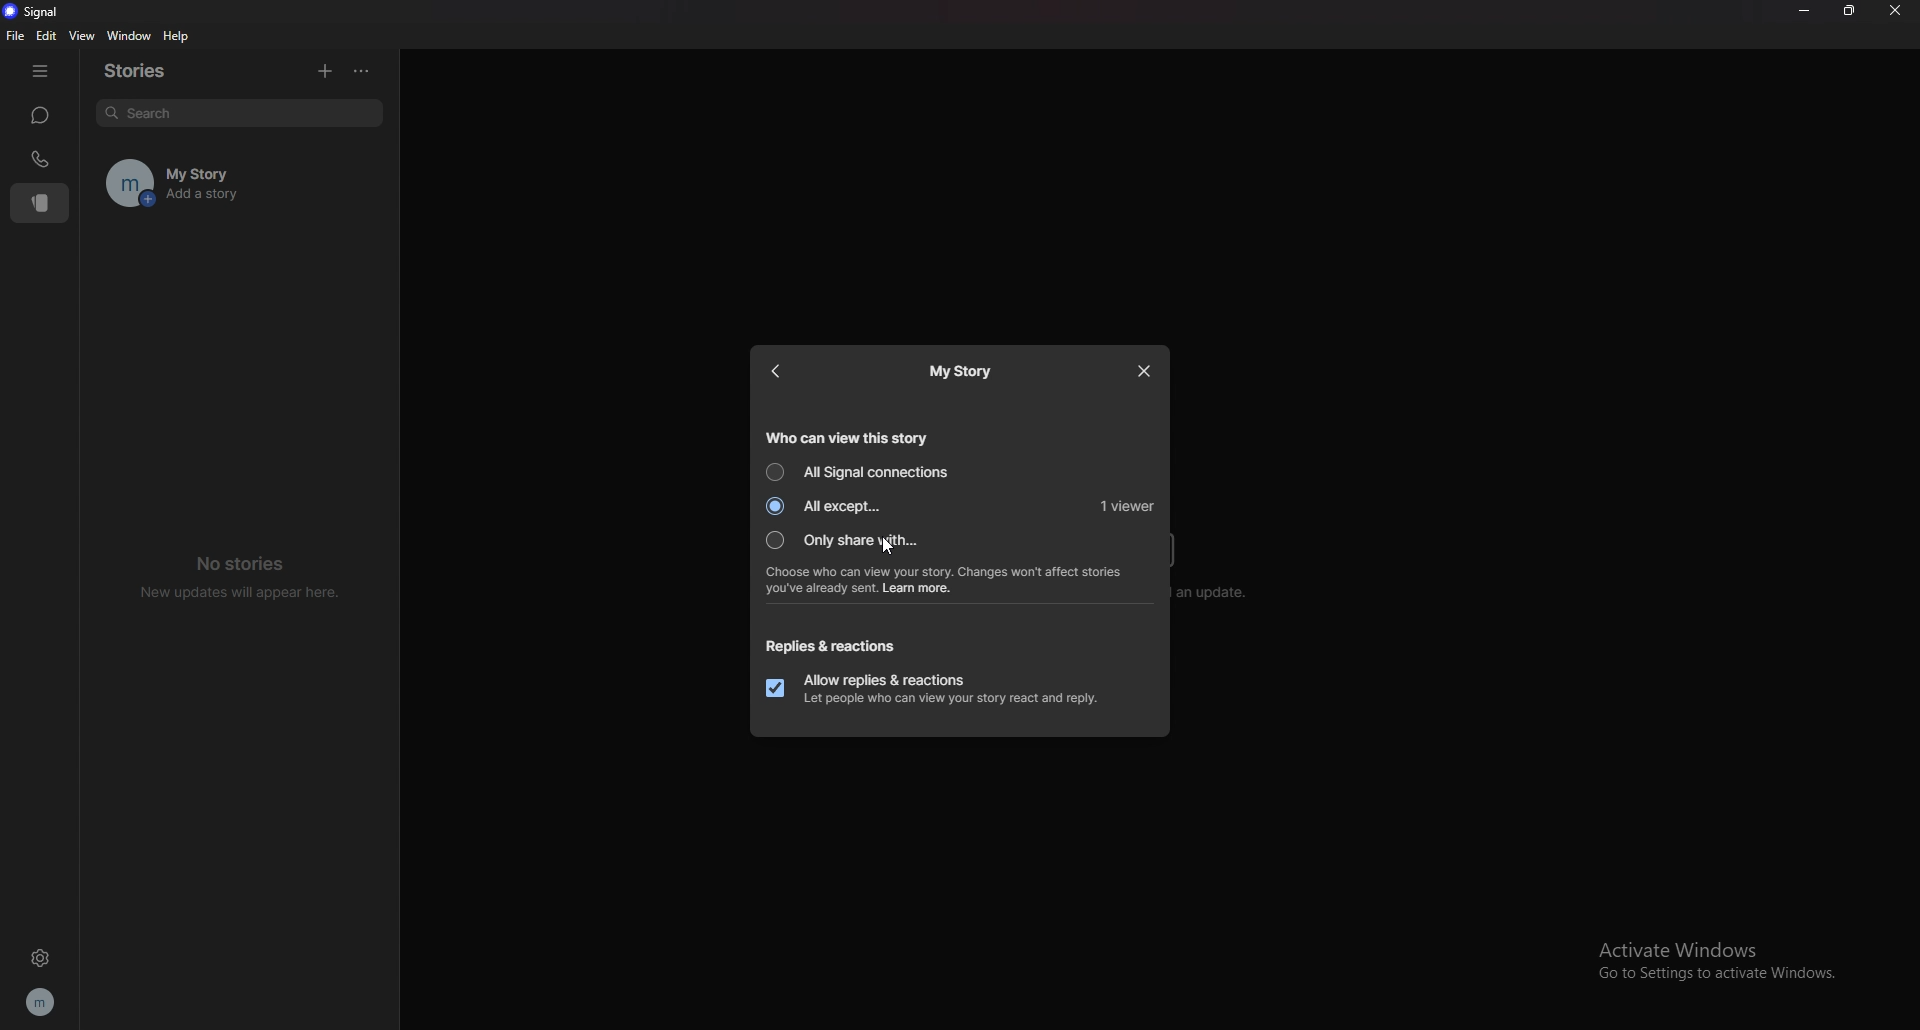  What do you see at coordinates (40, 959) in the screenshot?
I see `settings` at bounding box center [40, 959].